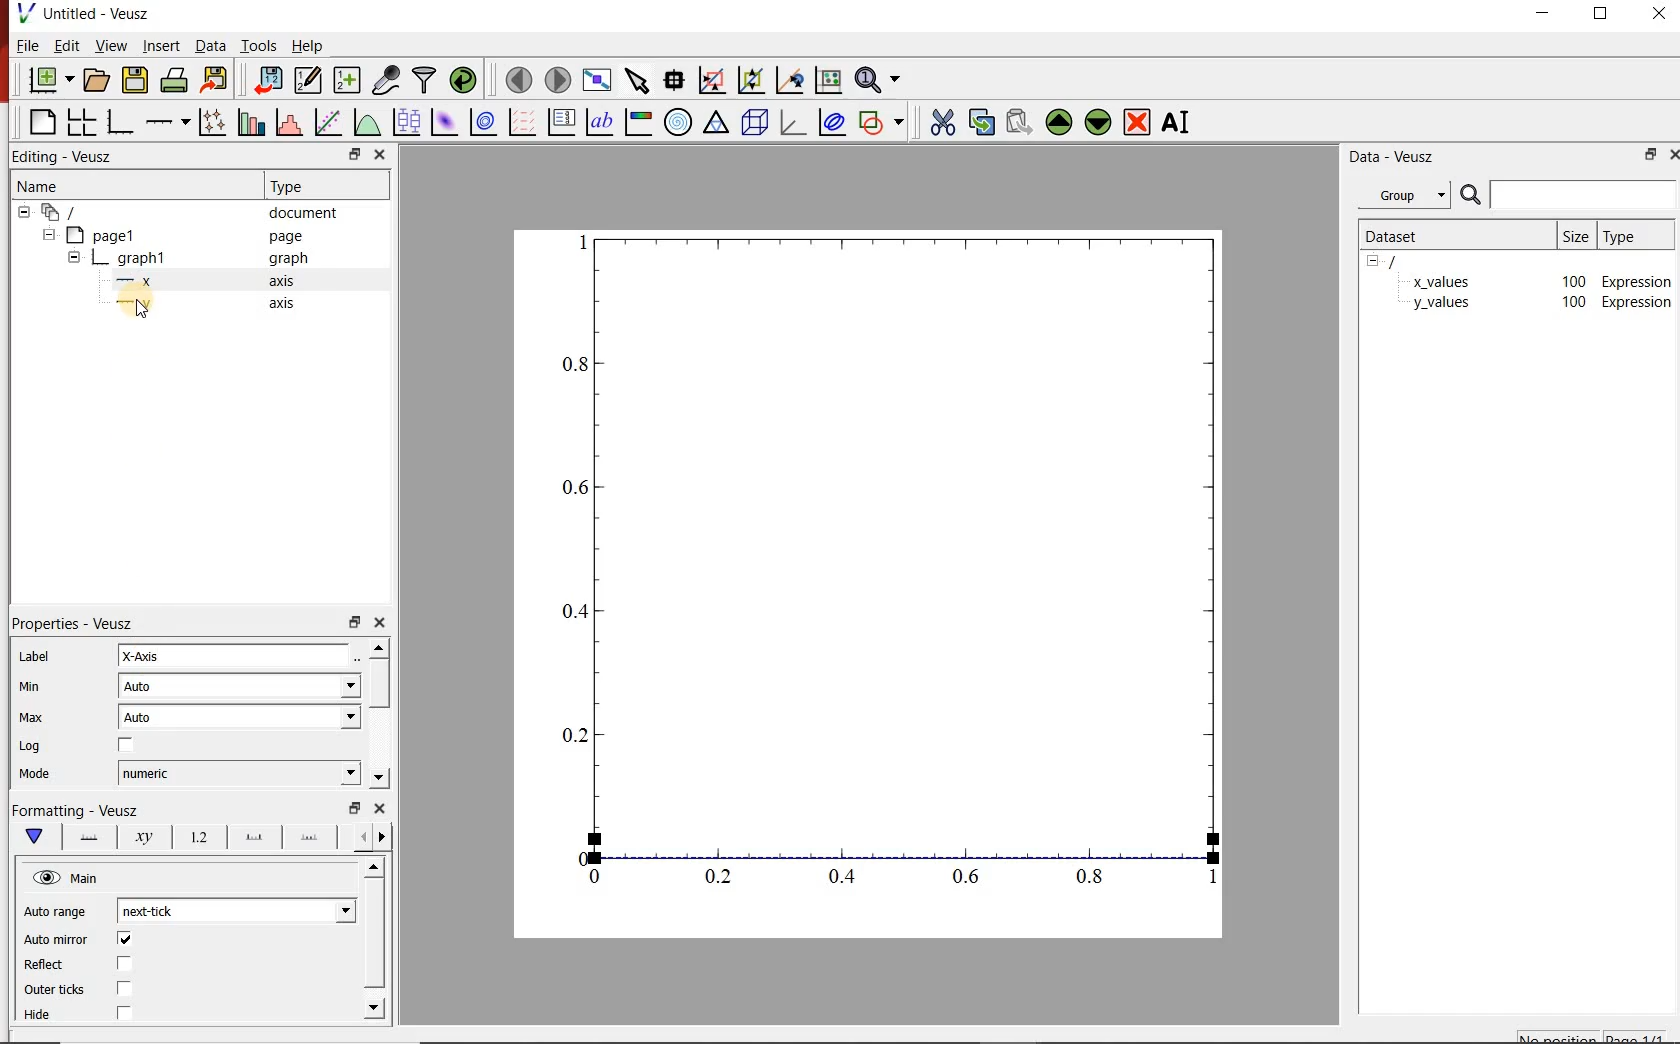 The height and width of the screenshot is (1044, 1680). I want to click on graph, so click(865, 580).